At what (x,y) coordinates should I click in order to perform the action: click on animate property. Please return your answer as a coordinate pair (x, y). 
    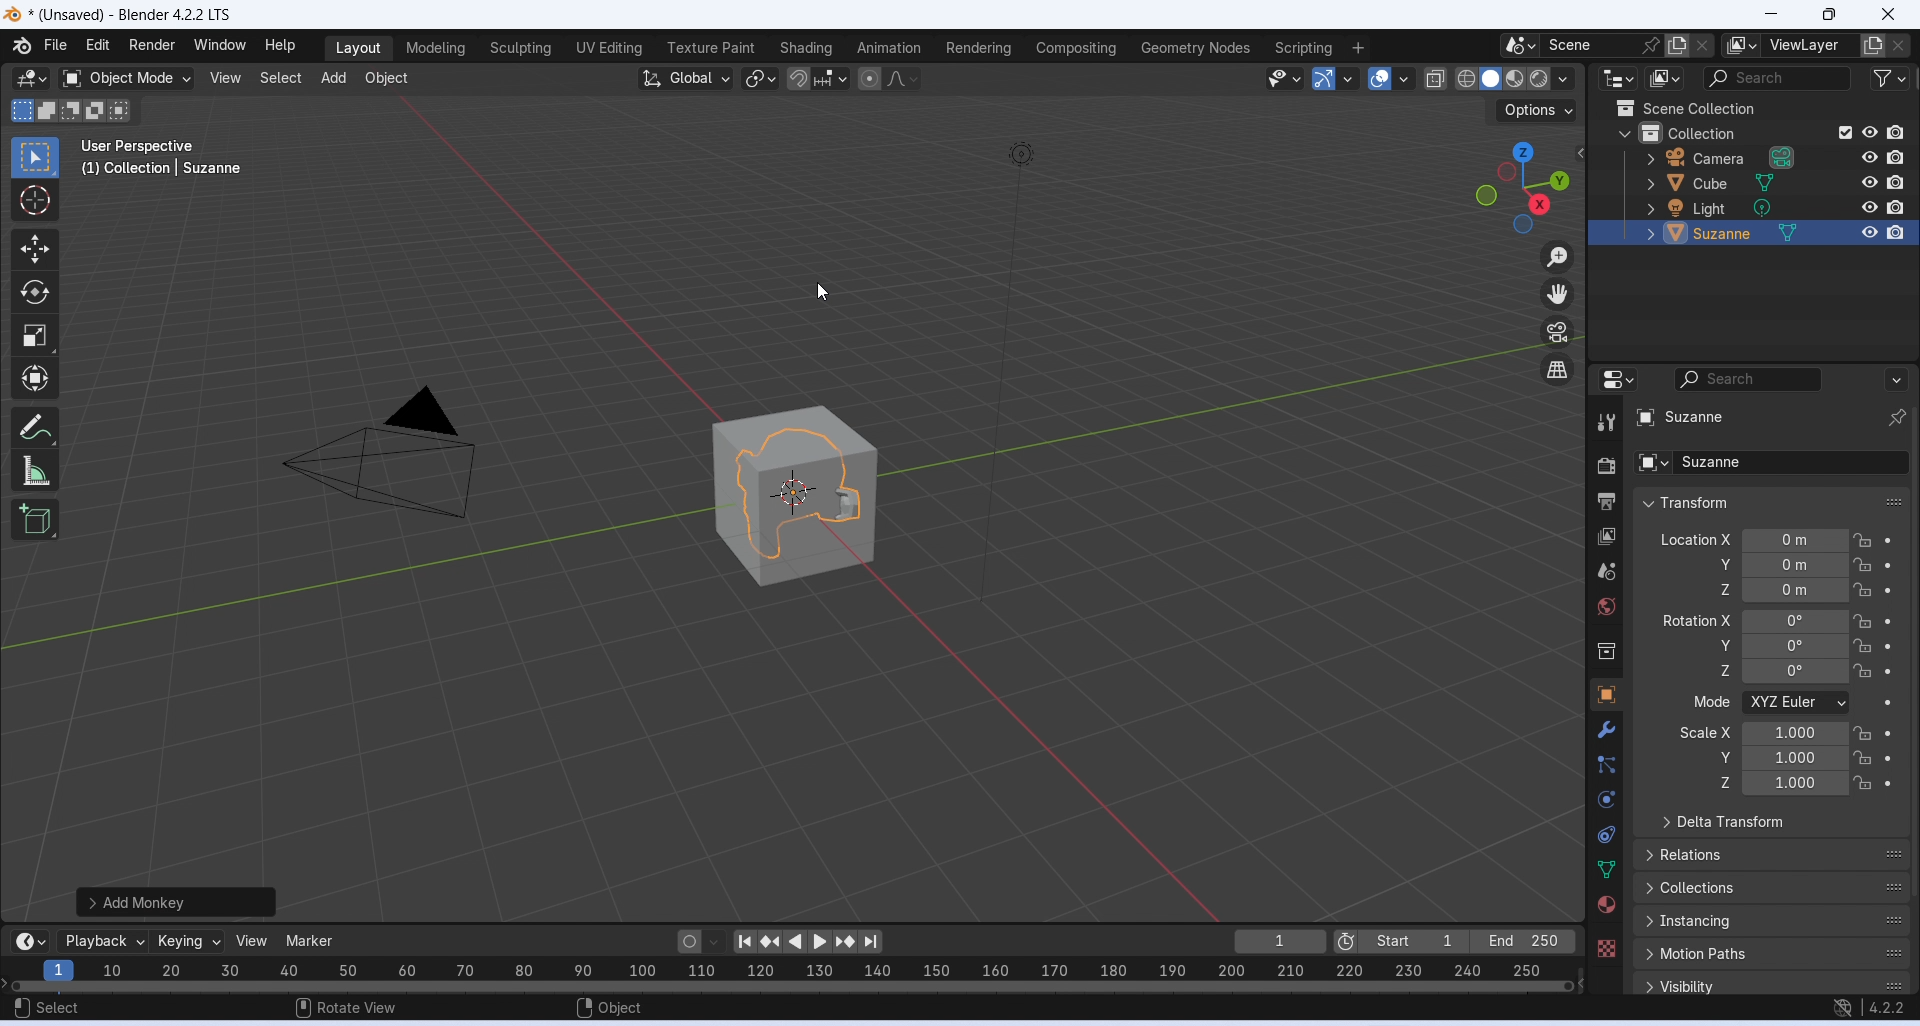
    Looking at the image, I should click on (1889, 590).